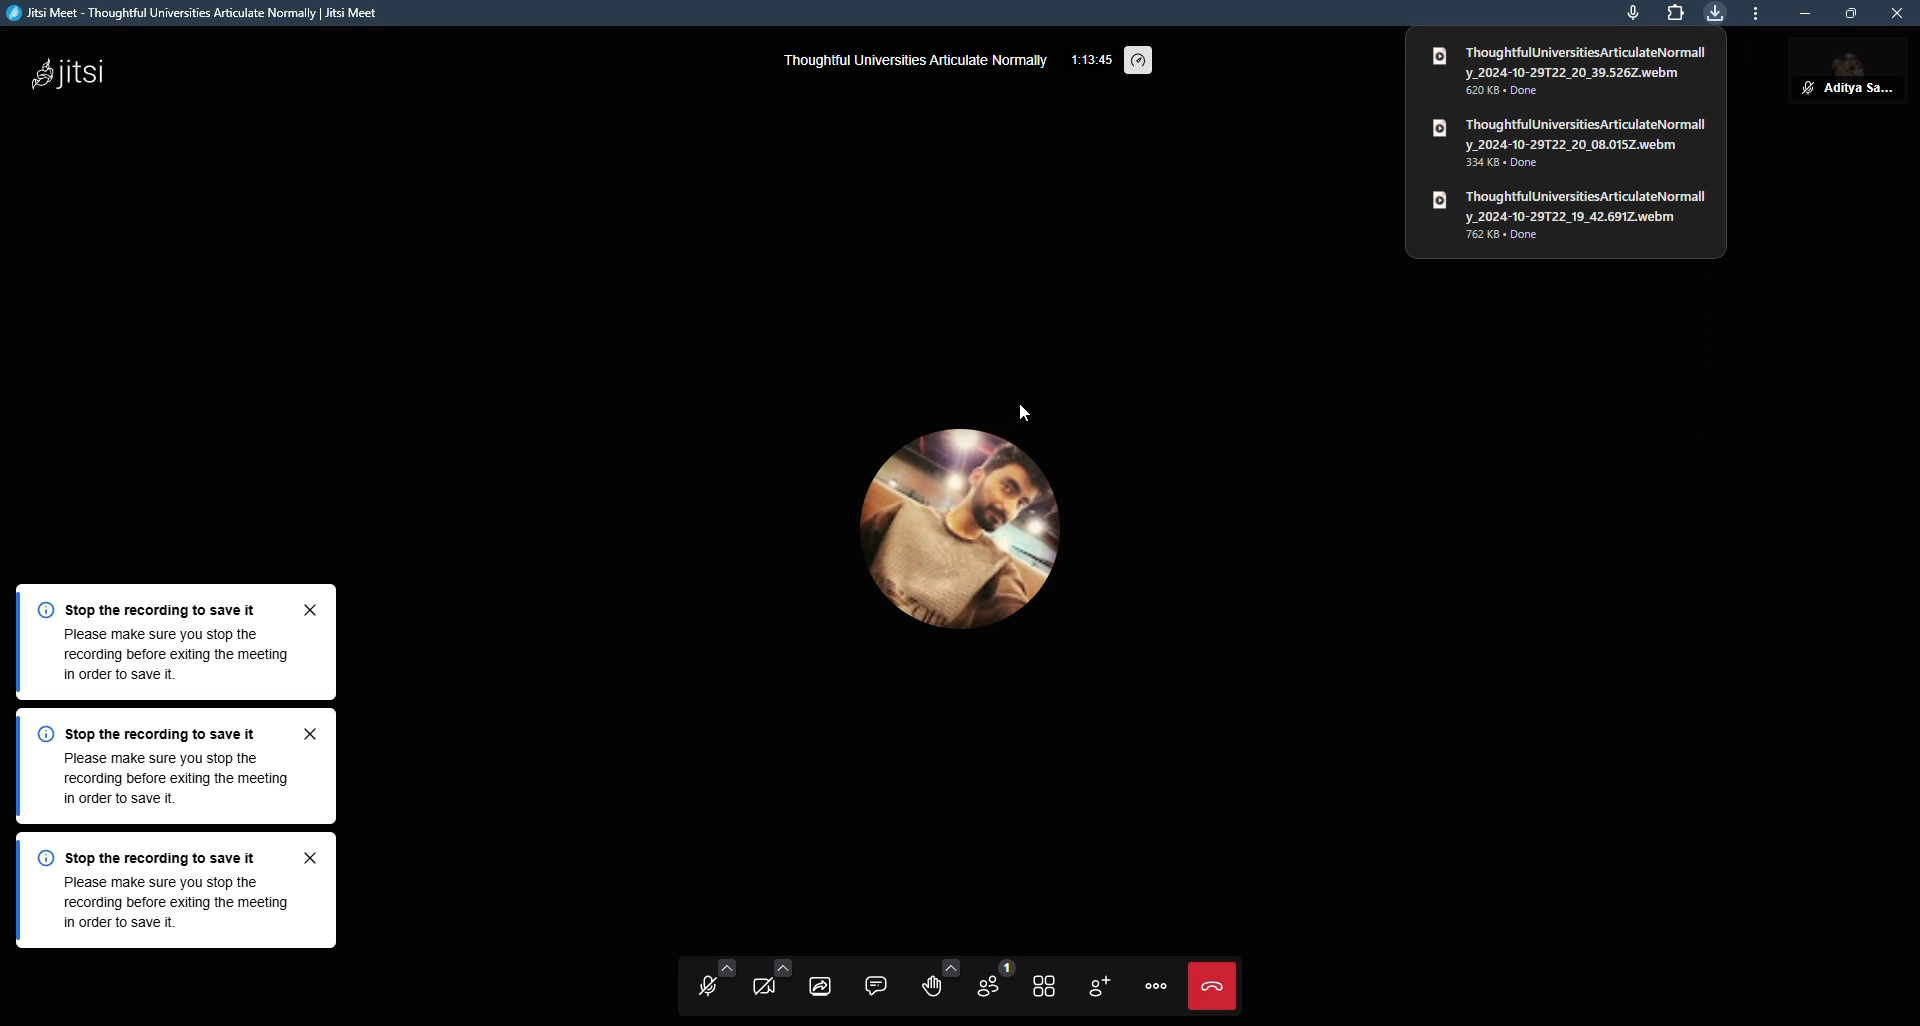  What do you see at coordinates (1522, 92) in the screenshot?
I see `620 KB - Done` at bounding box center [1522, 92].